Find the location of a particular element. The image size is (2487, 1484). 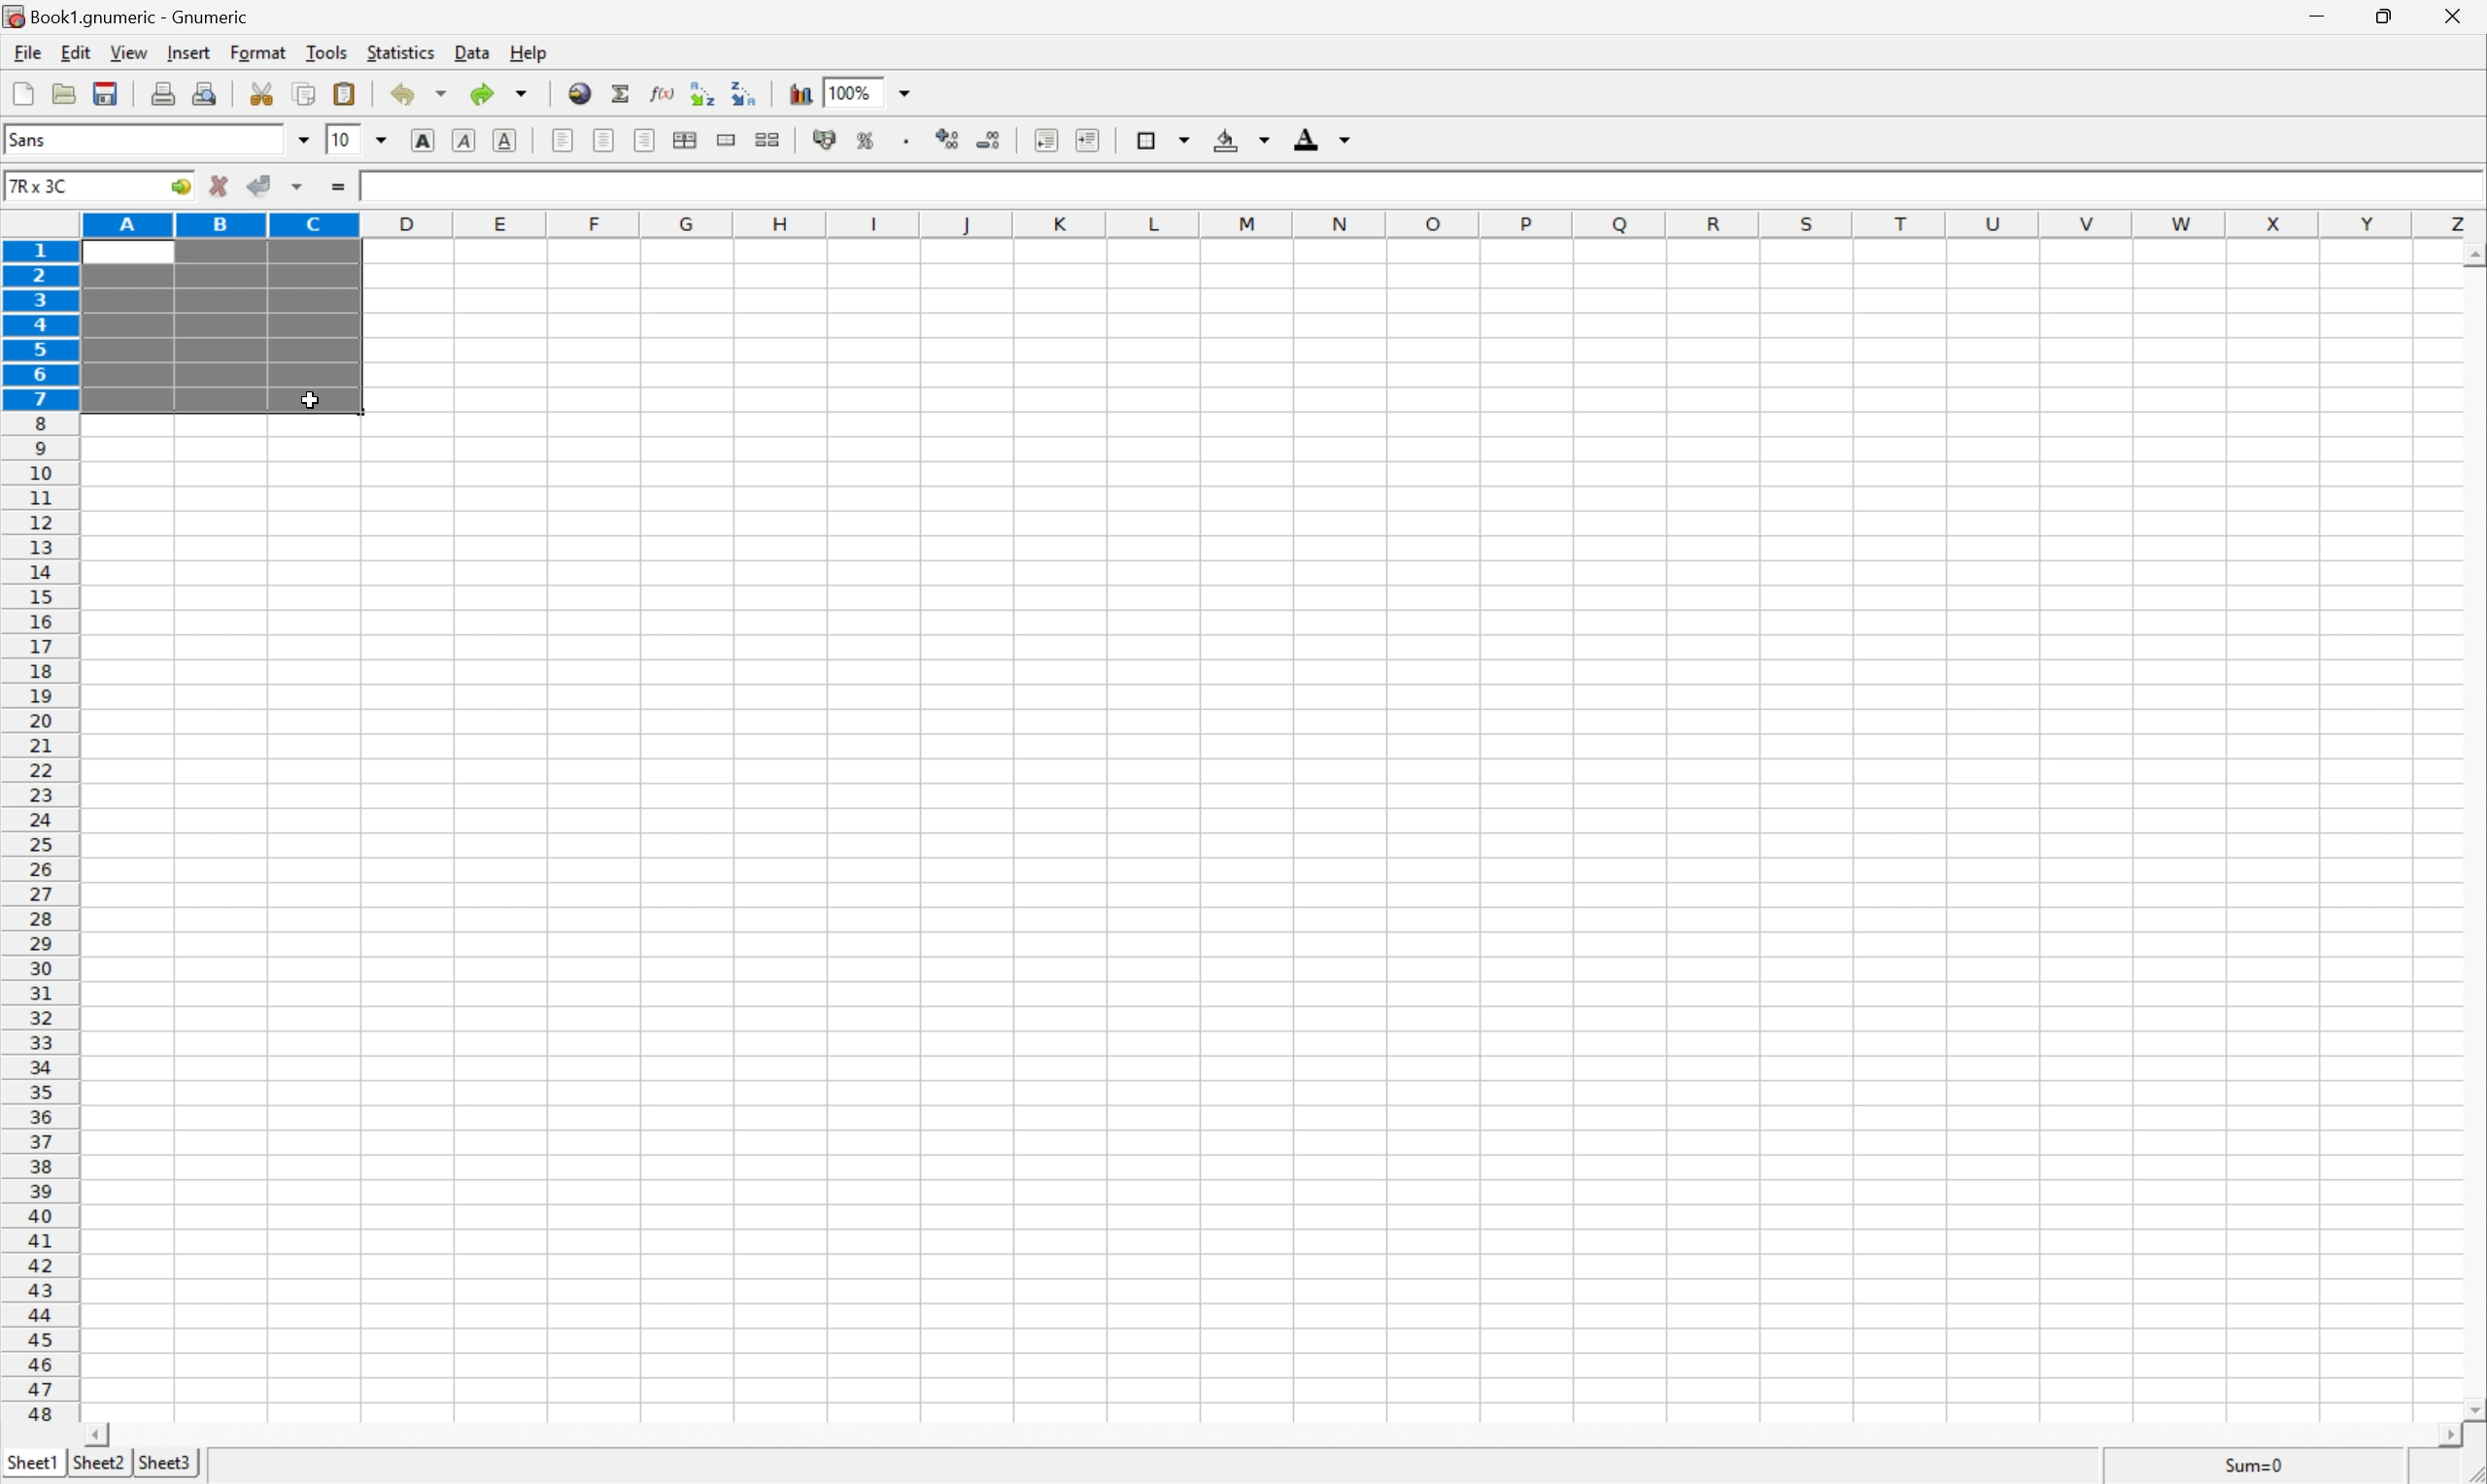

scroll left is located at coordinates (101, 1434).